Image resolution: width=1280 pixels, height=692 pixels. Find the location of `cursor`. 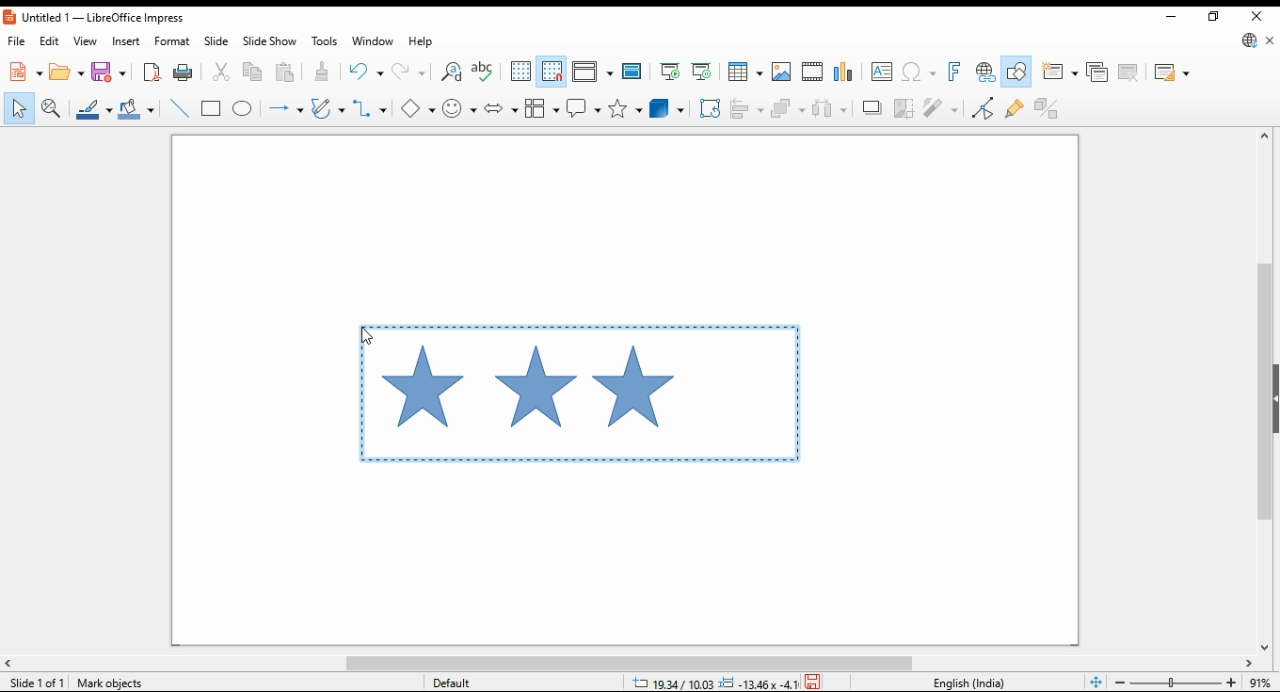

cursor is located at coordinates (369, 337).